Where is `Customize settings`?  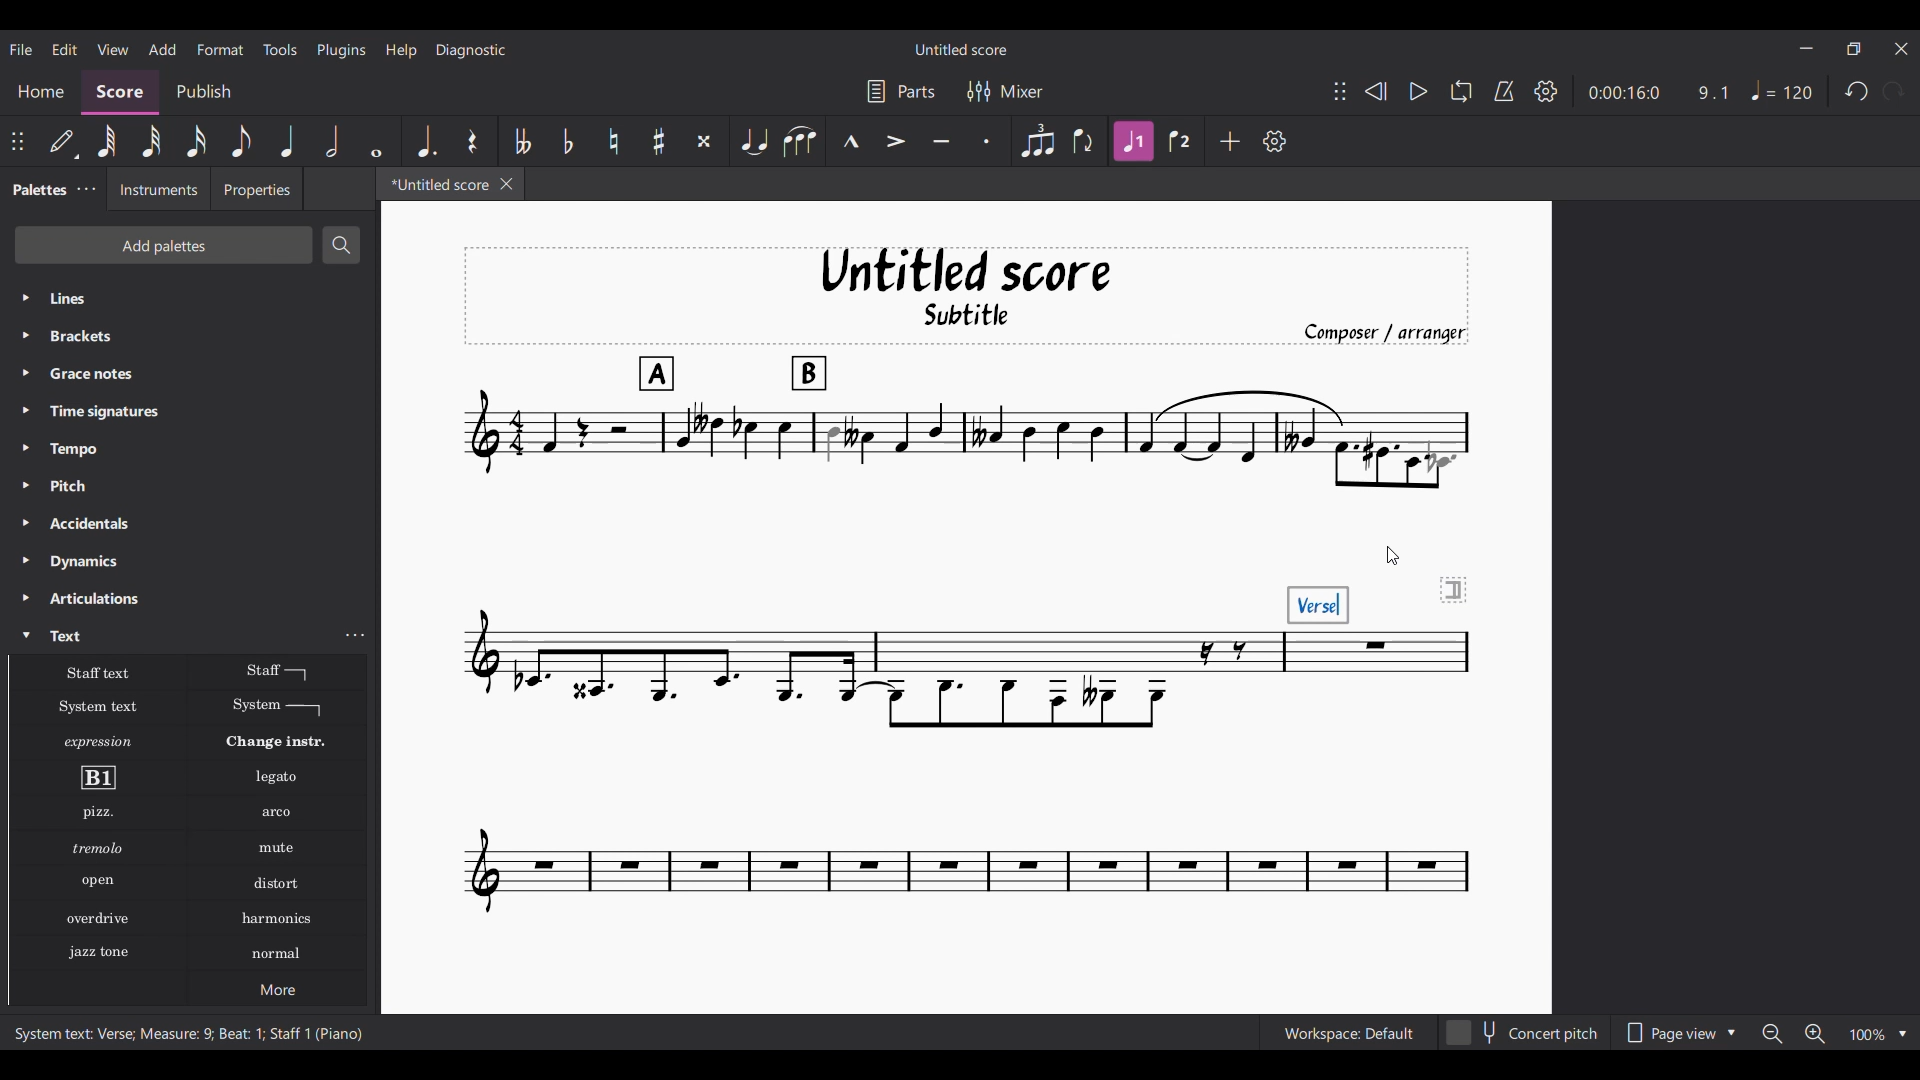 Customize settings is located at coordinates (1275, 141).